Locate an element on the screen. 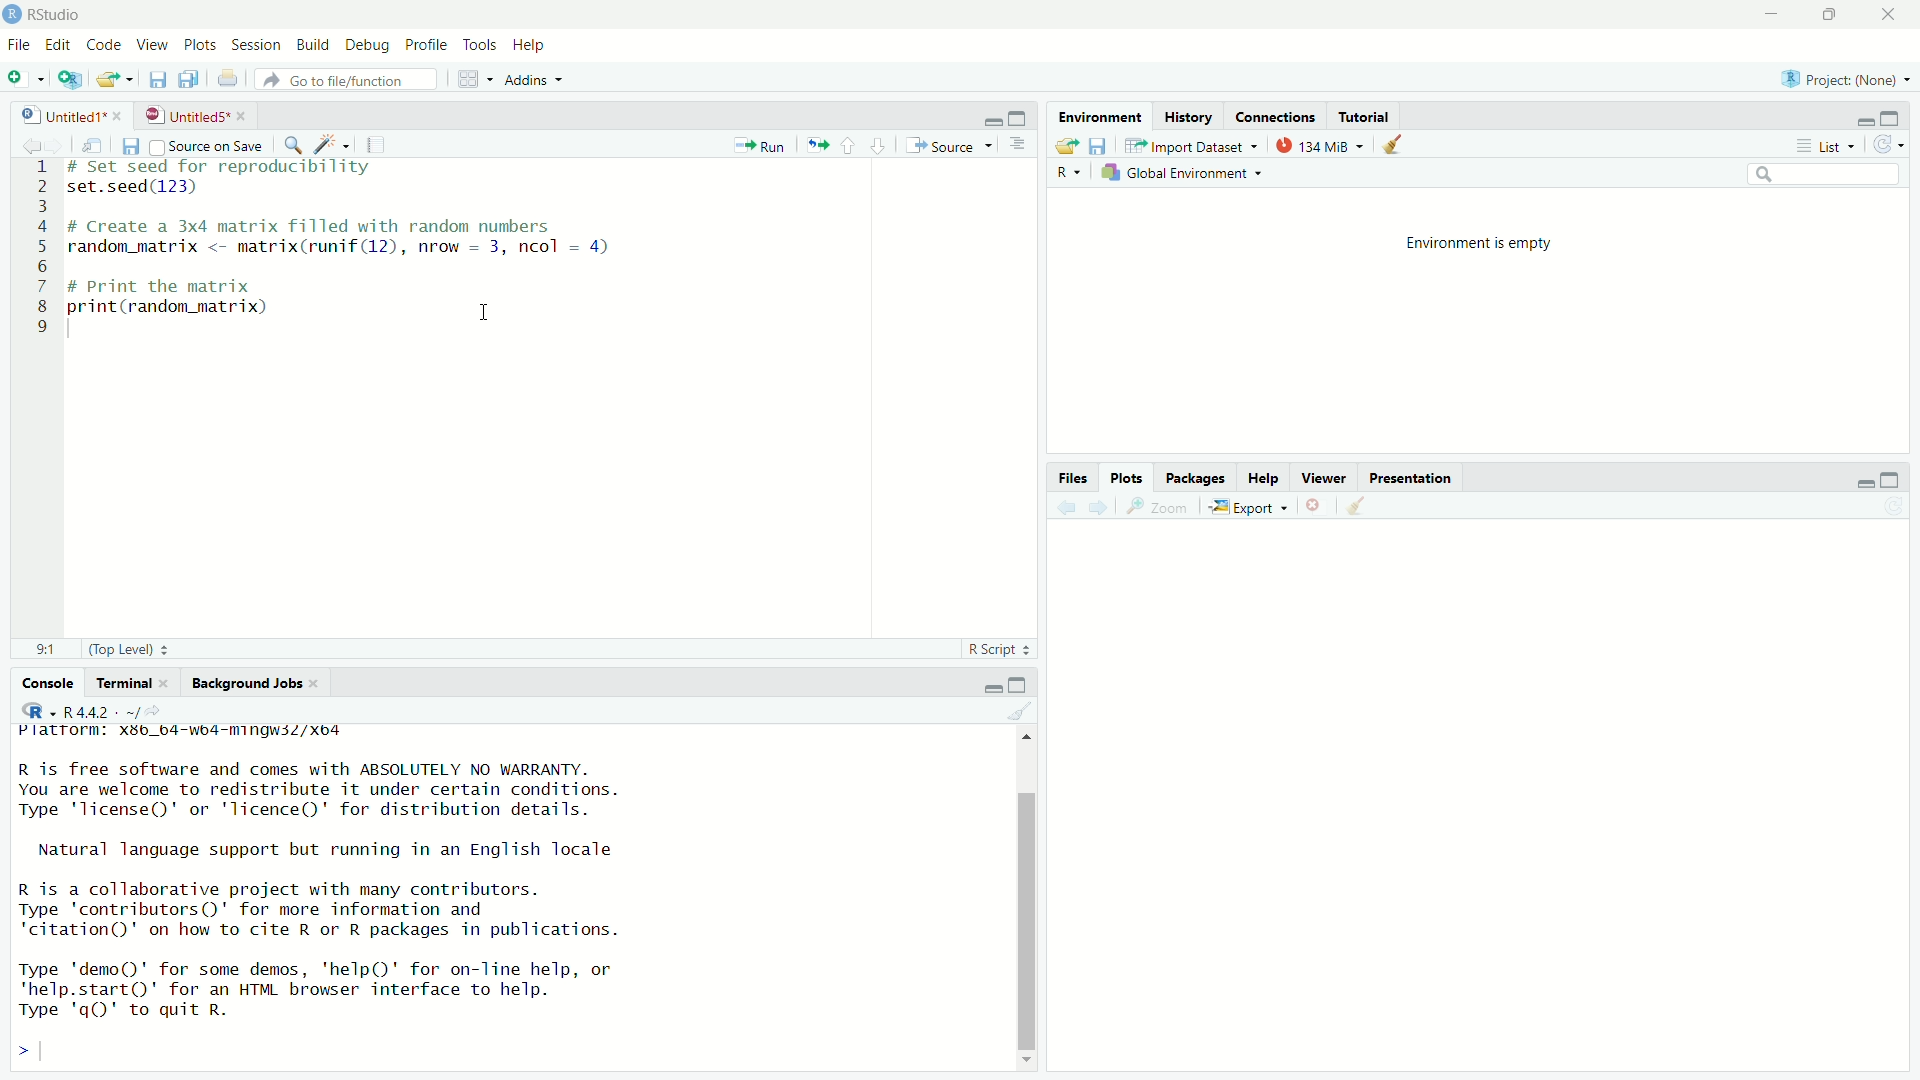  Help is located at coordinates (1266, 476).